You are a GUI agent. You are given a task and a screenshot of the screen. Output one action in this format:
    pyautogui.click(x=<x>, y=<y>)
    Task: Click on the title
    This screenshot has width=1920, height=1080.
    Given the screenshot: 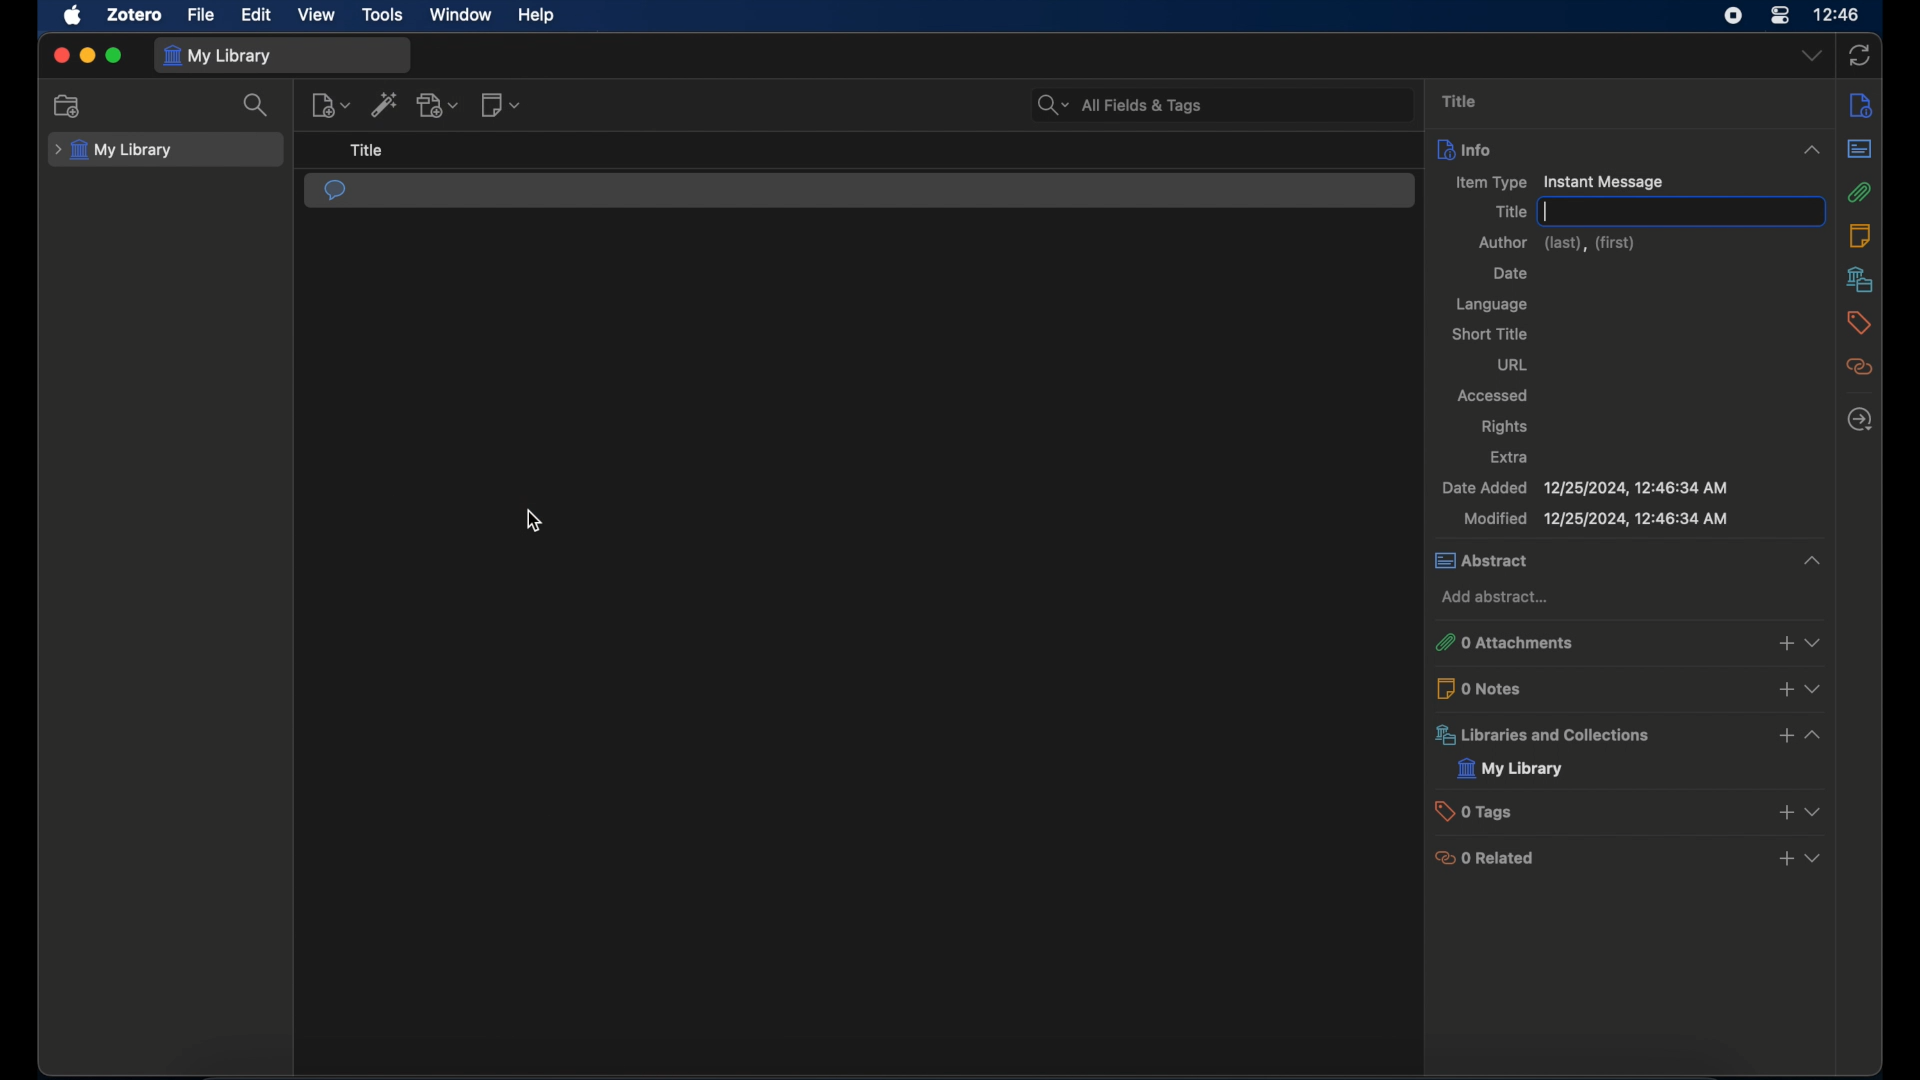 What is the action you would take?
    pyautogui.click(x=1459, y=100)
    